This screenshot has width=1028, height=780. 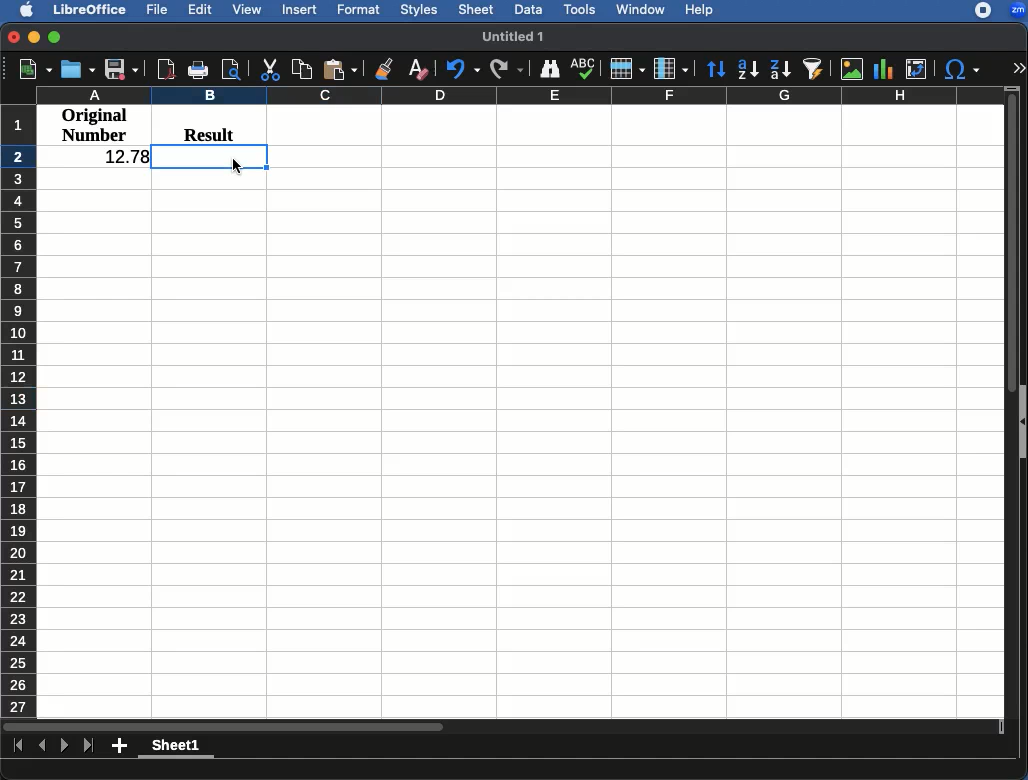 I want to click on Finder, so click(x=551, y=70).